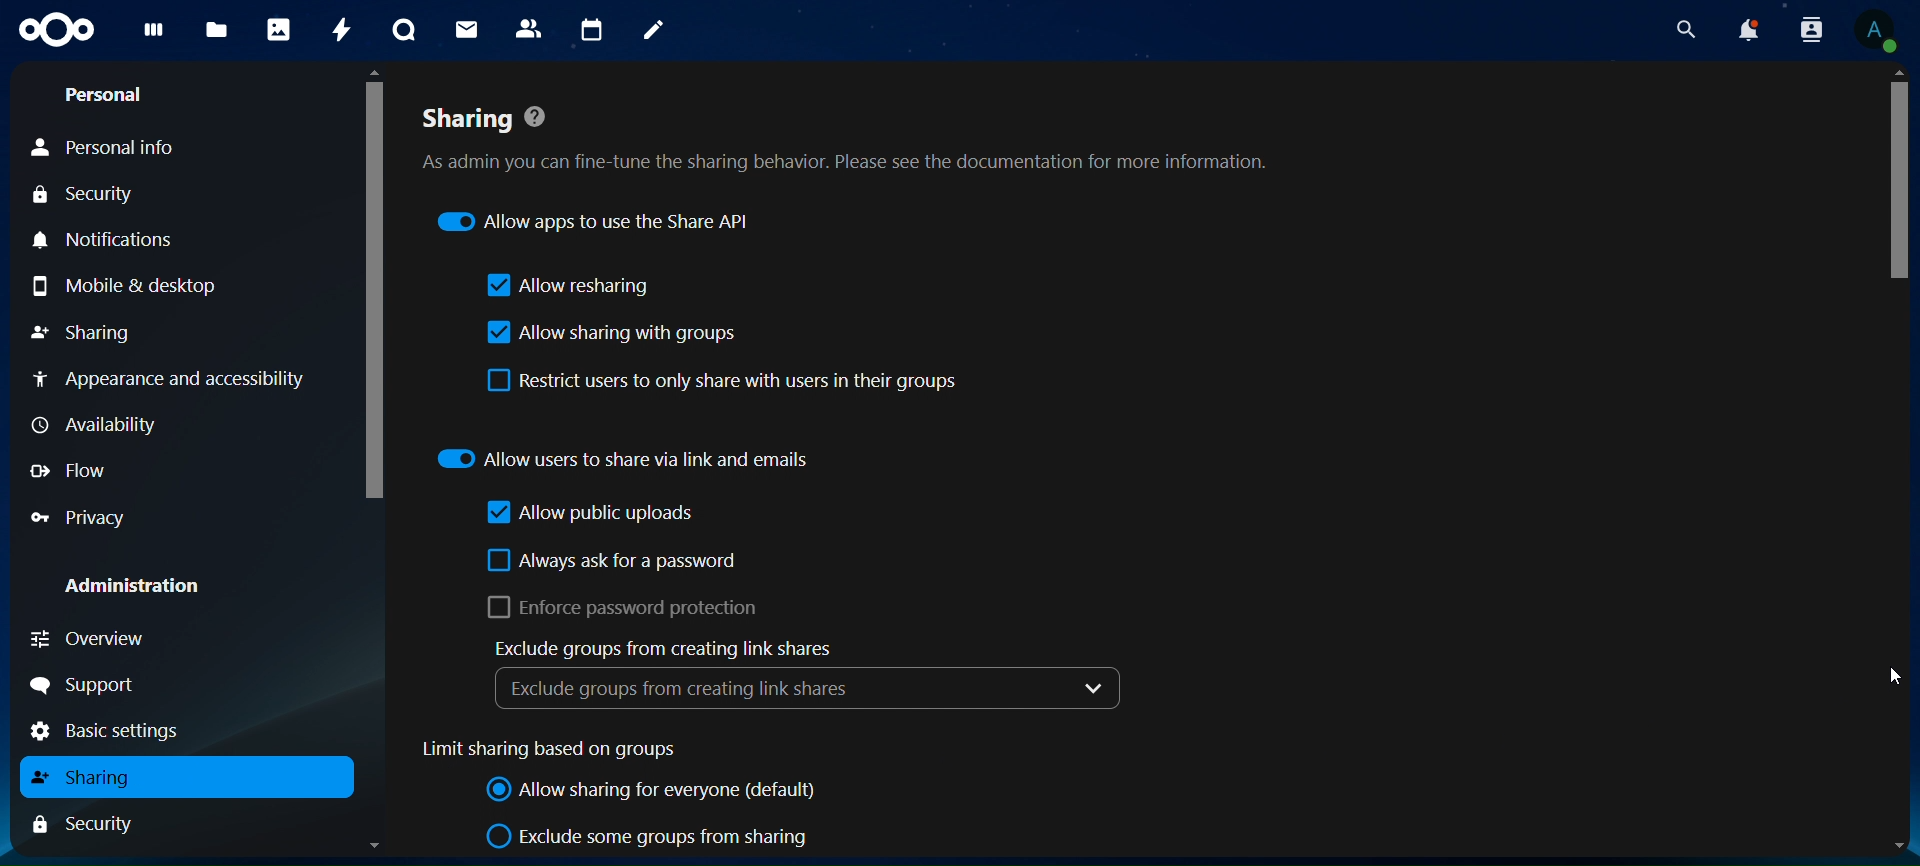  I want to click on dashboard, so click(151, 38).